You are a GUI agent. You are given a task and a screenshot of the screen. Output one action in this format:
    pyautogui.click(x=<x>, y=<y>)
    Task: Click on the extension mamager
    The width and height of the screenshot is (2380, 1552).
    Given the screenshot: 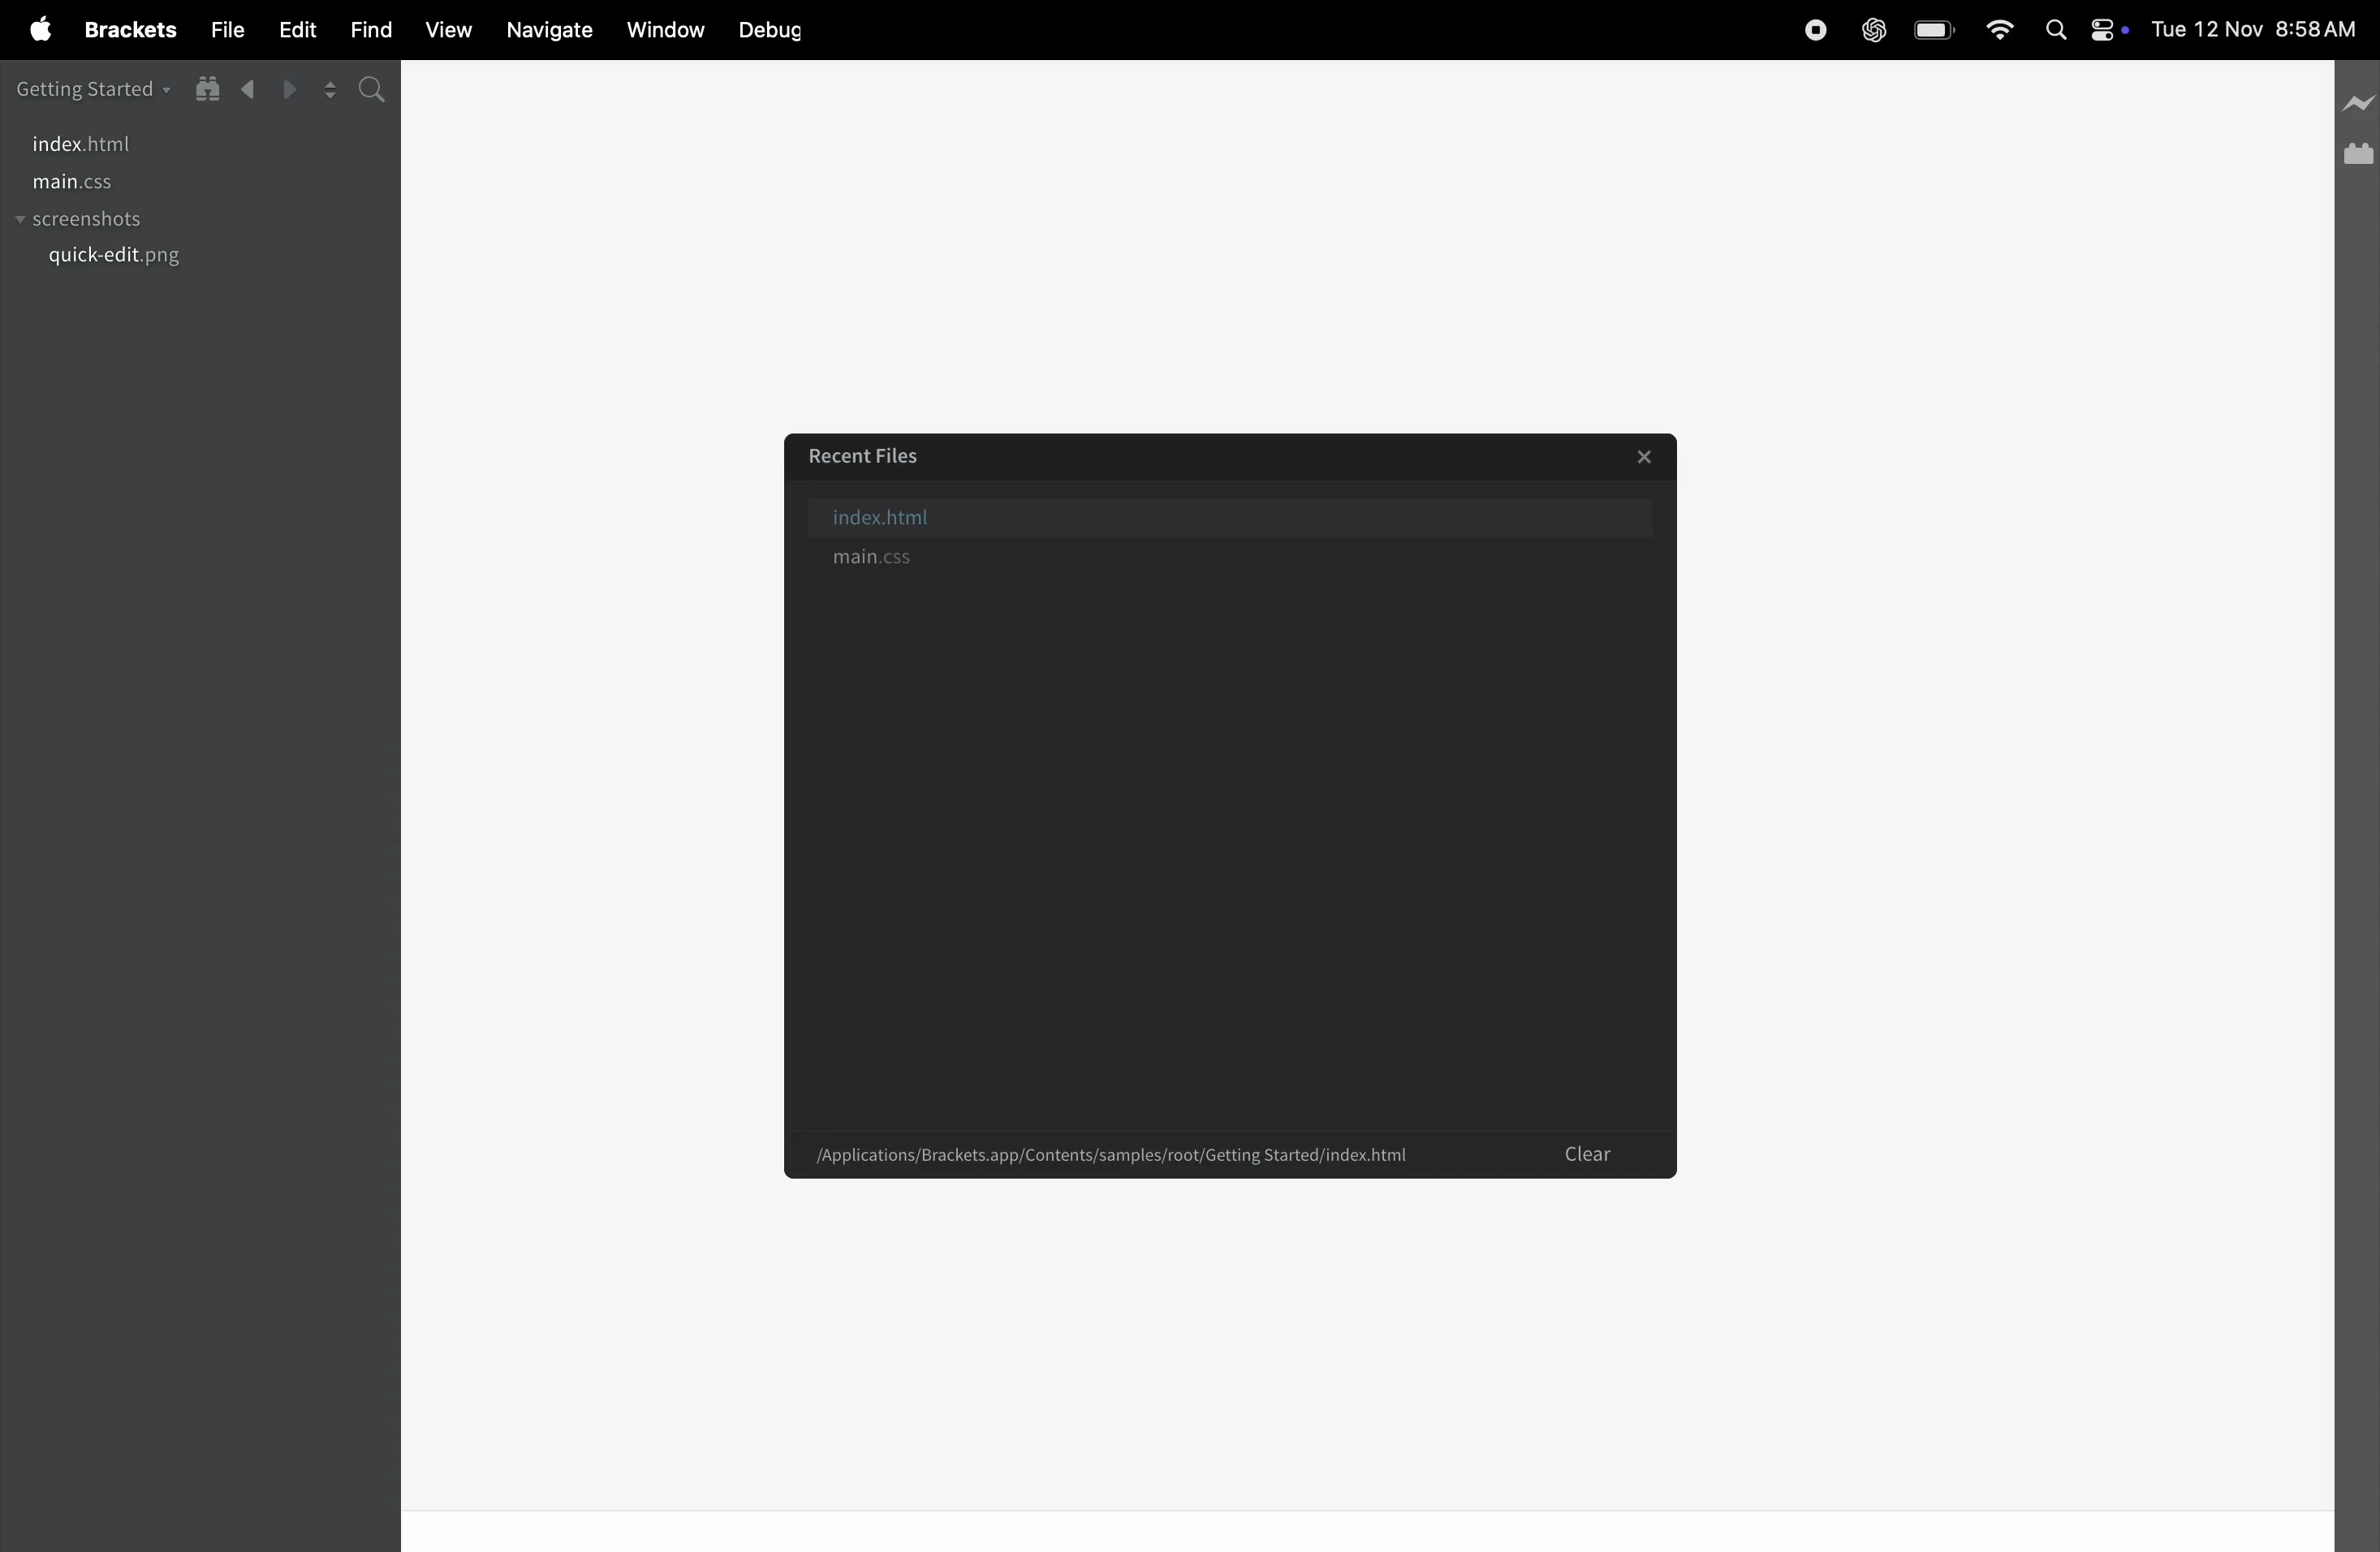 What is the action you would take?
    pyautogui.click(x=2357, y=153)
    